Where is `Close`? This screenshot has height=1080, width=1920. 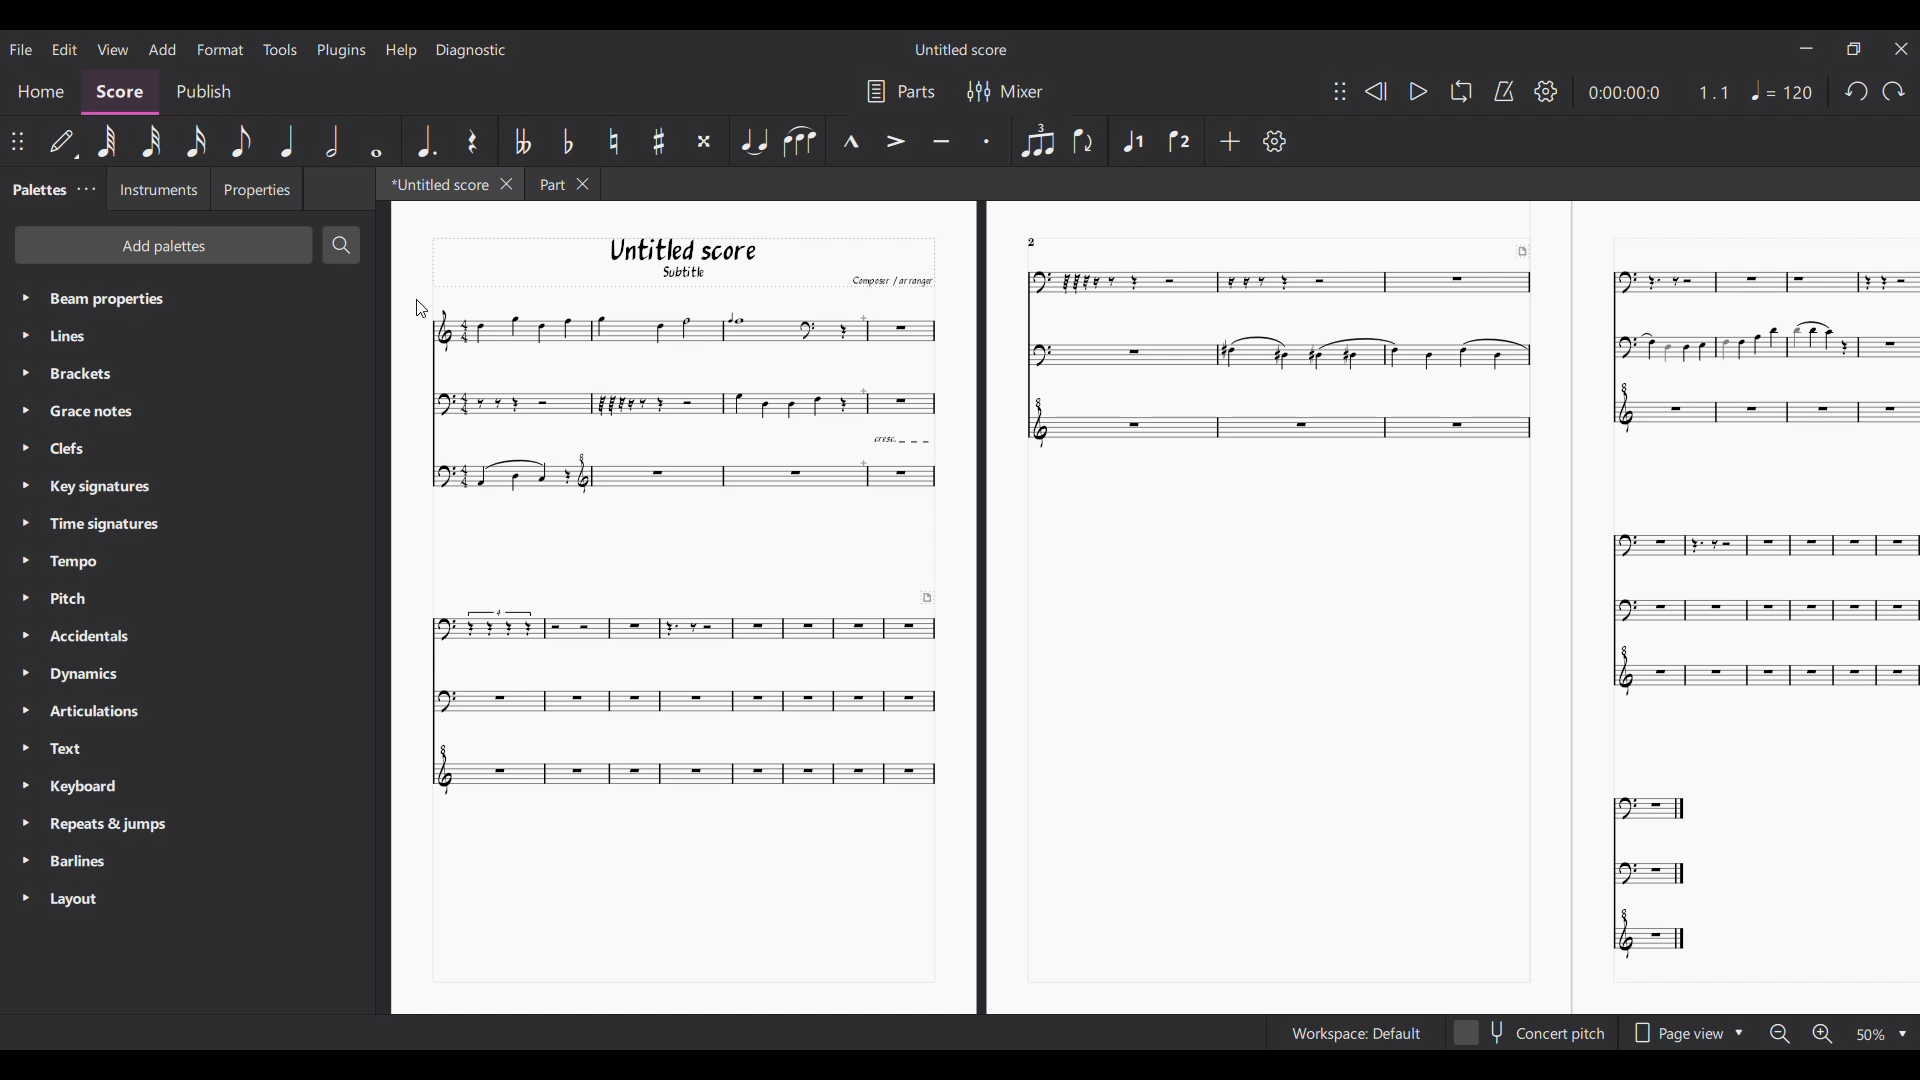
Close is located at coordinates (586, 184).